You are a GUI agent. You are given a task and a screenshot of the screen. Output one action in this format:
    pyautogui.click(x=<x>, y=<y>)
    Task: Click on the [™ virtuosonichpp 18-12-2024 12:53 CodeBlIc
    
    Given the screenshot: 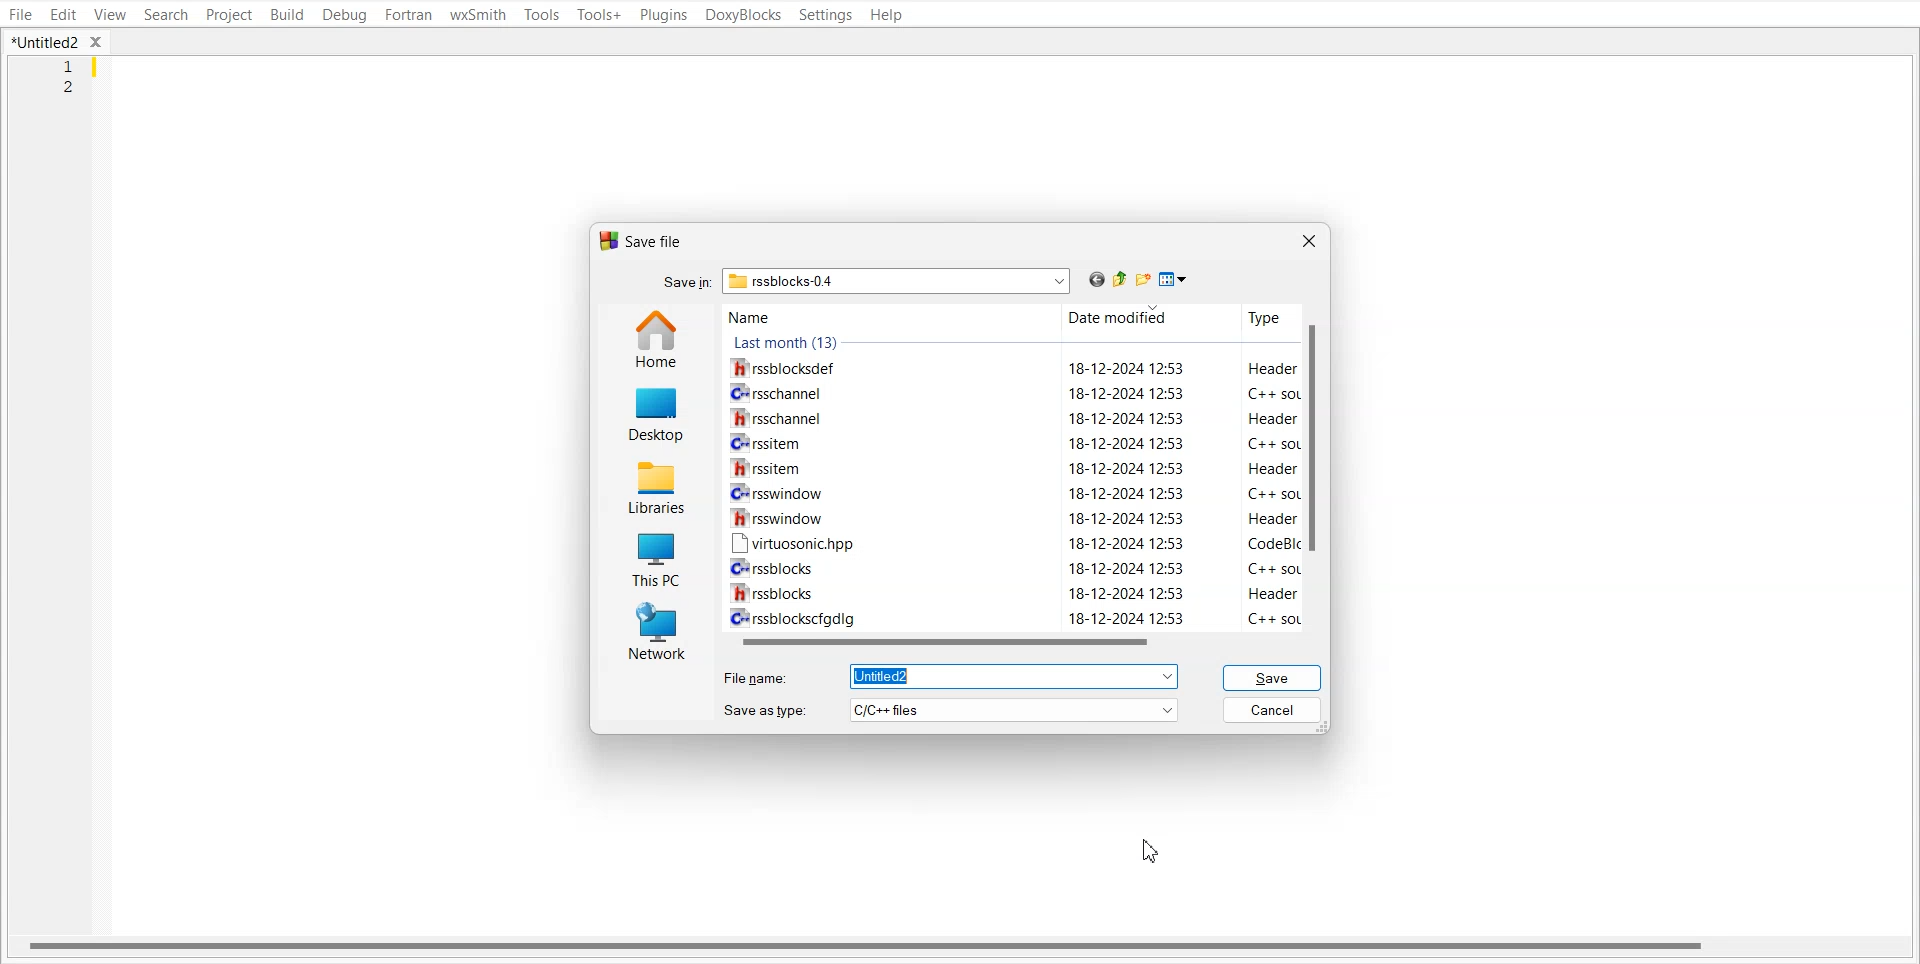 What is the action you would take?
    pyautogui.click(x=1011, y=541)
    